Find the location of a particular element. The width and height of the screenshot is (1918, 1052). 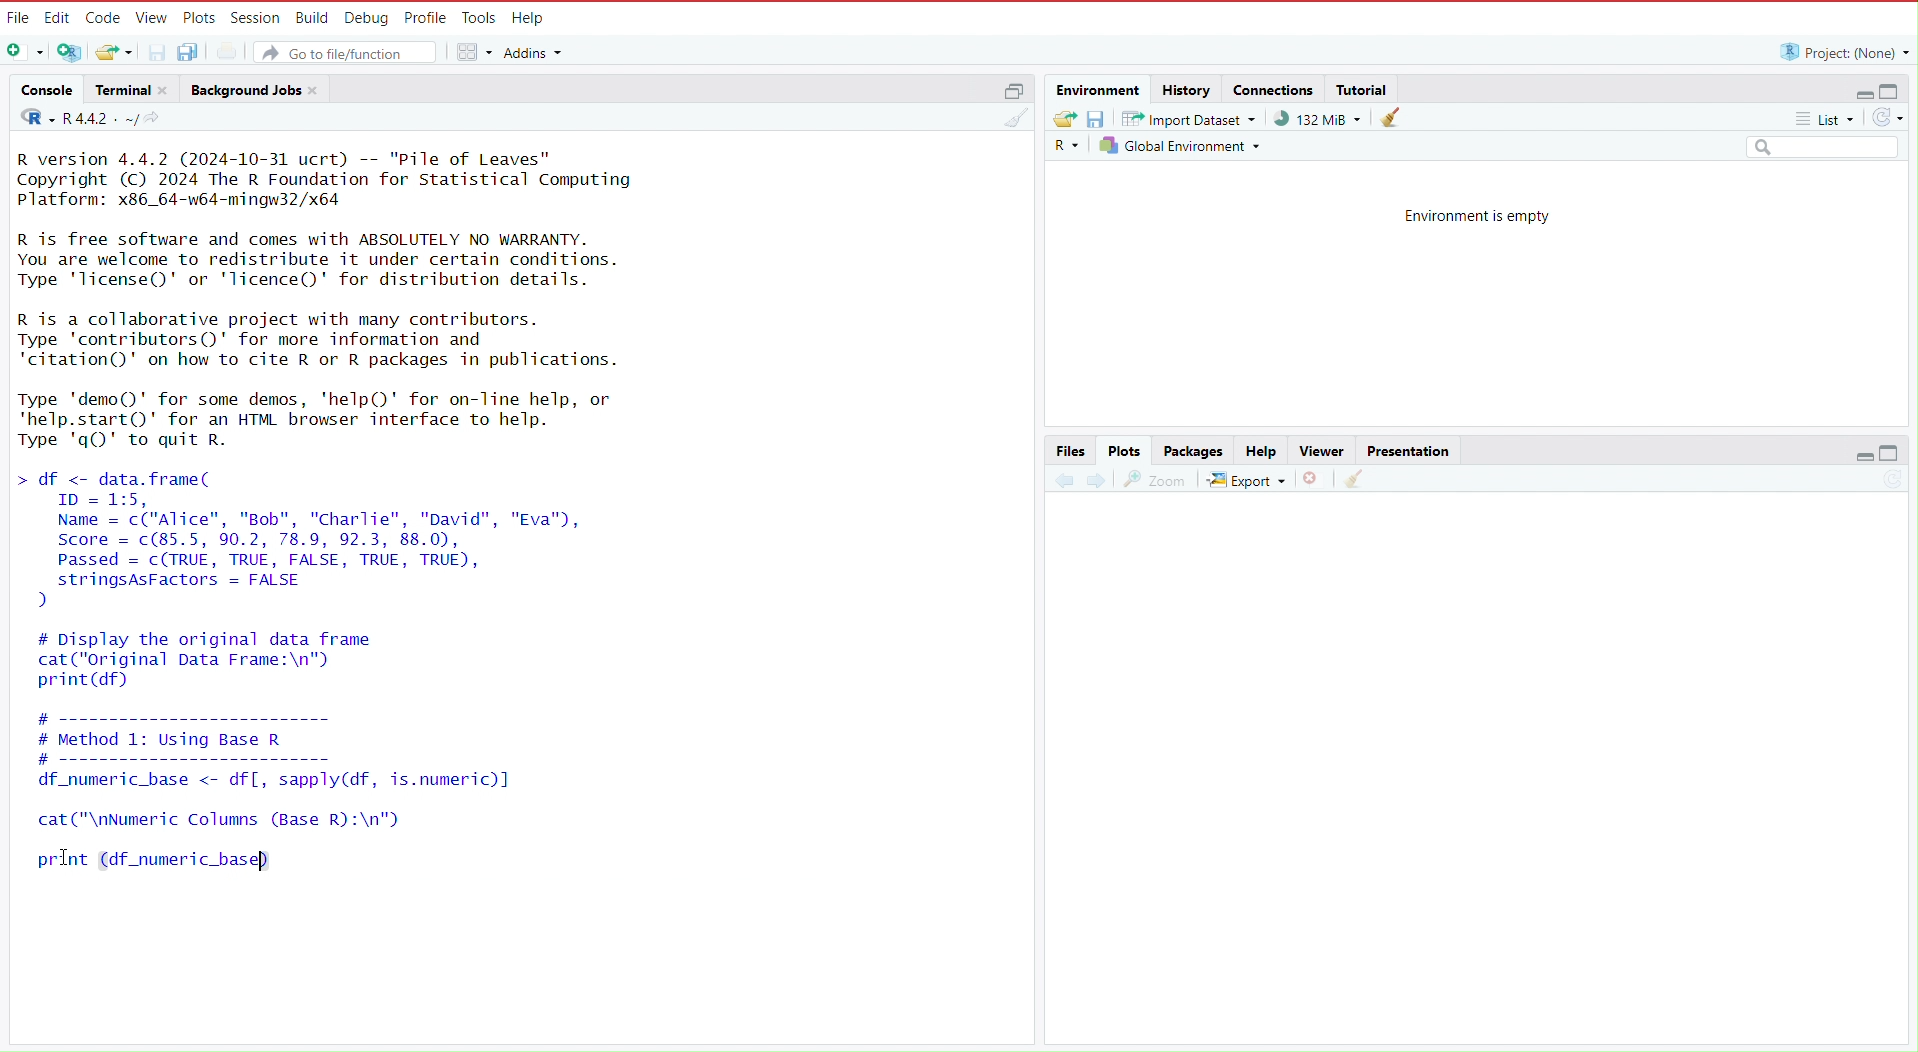

remove the current plot is located at coordinates (1313, 479).